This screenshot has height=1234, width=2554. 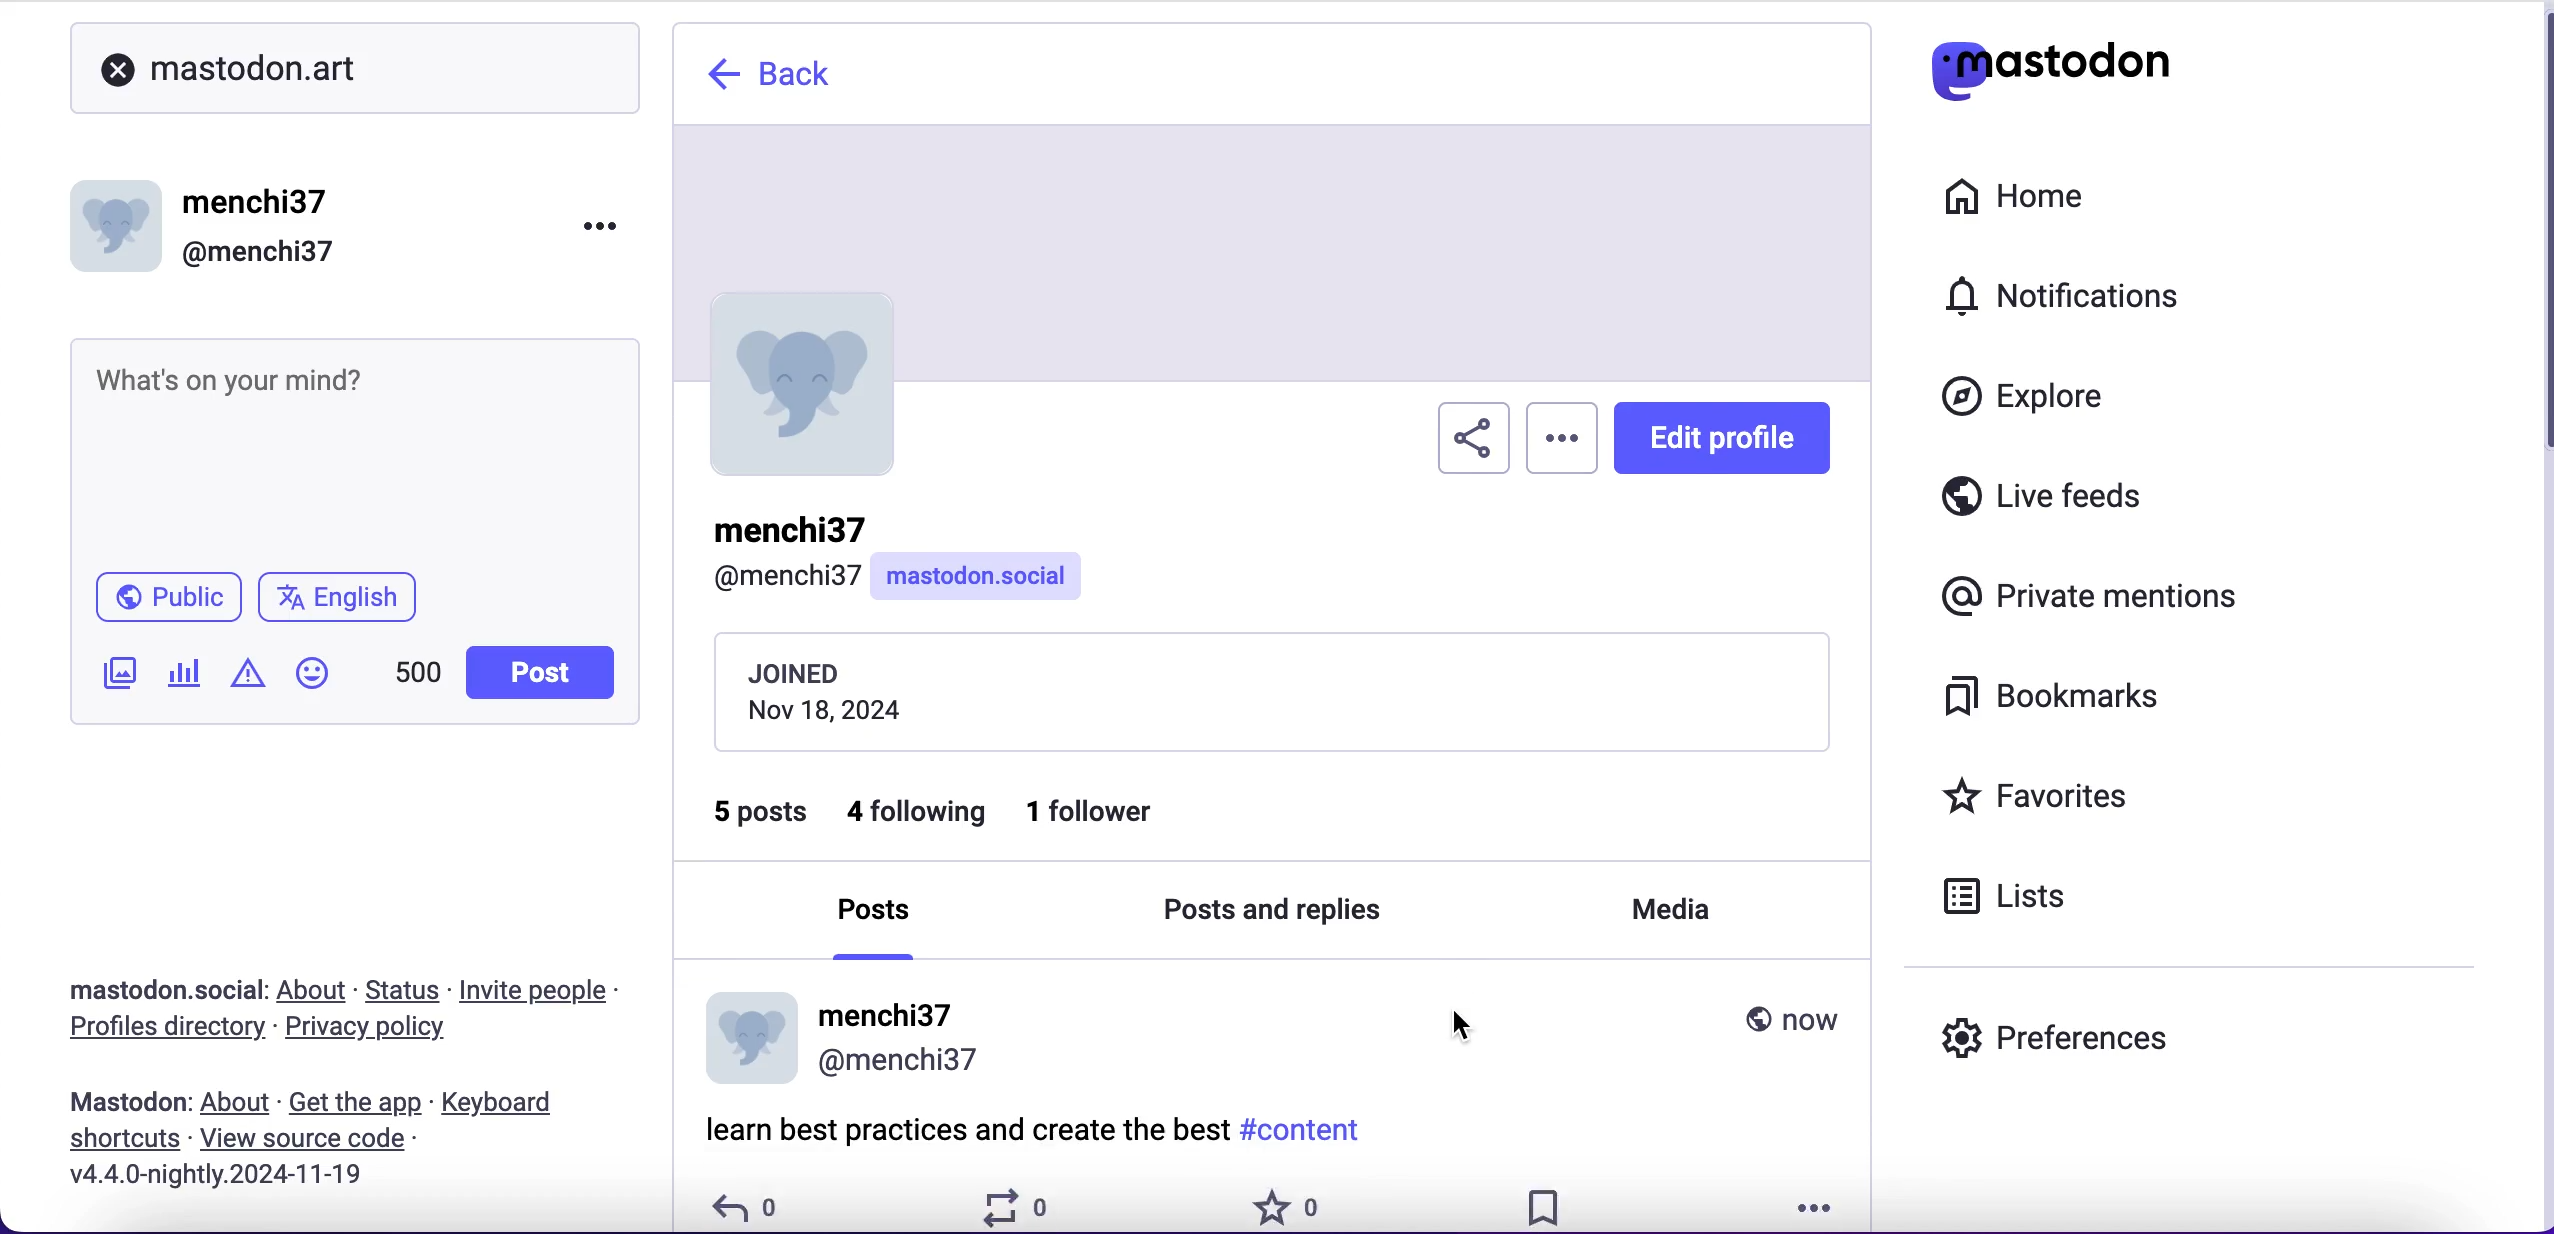 I want to click on get the app, so click(x=356, y=1103).